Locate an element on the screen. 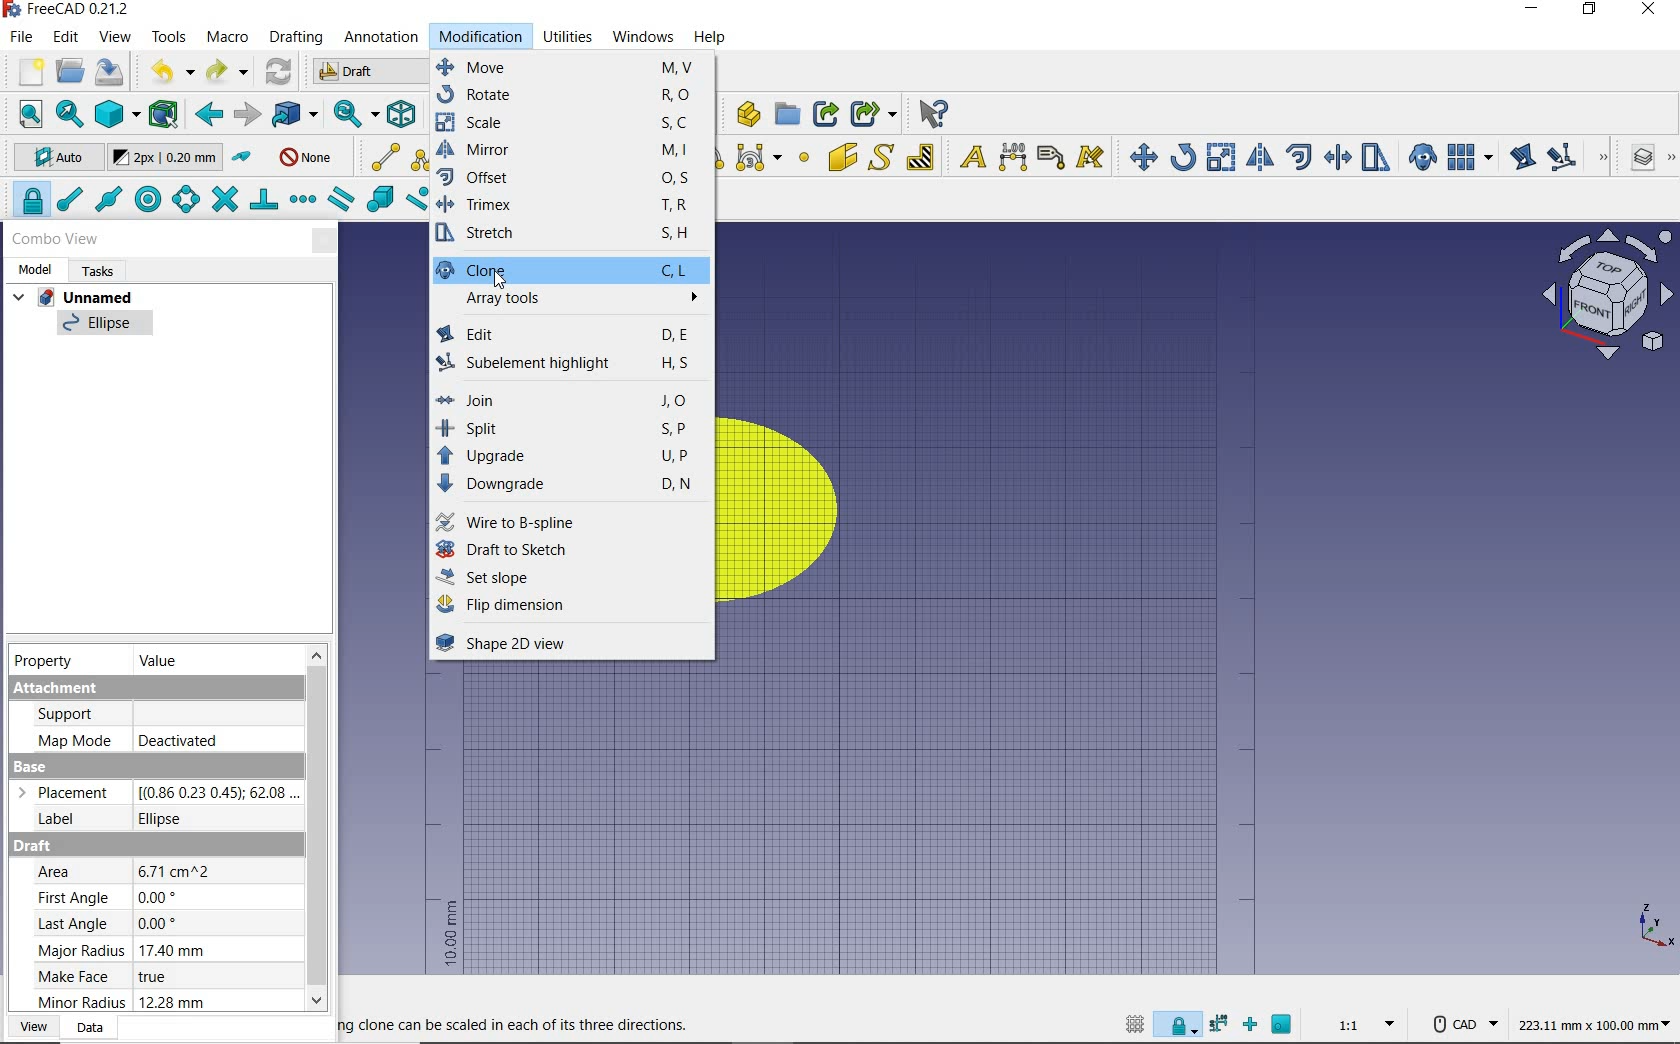  undo is located at coordinates (166, 73).